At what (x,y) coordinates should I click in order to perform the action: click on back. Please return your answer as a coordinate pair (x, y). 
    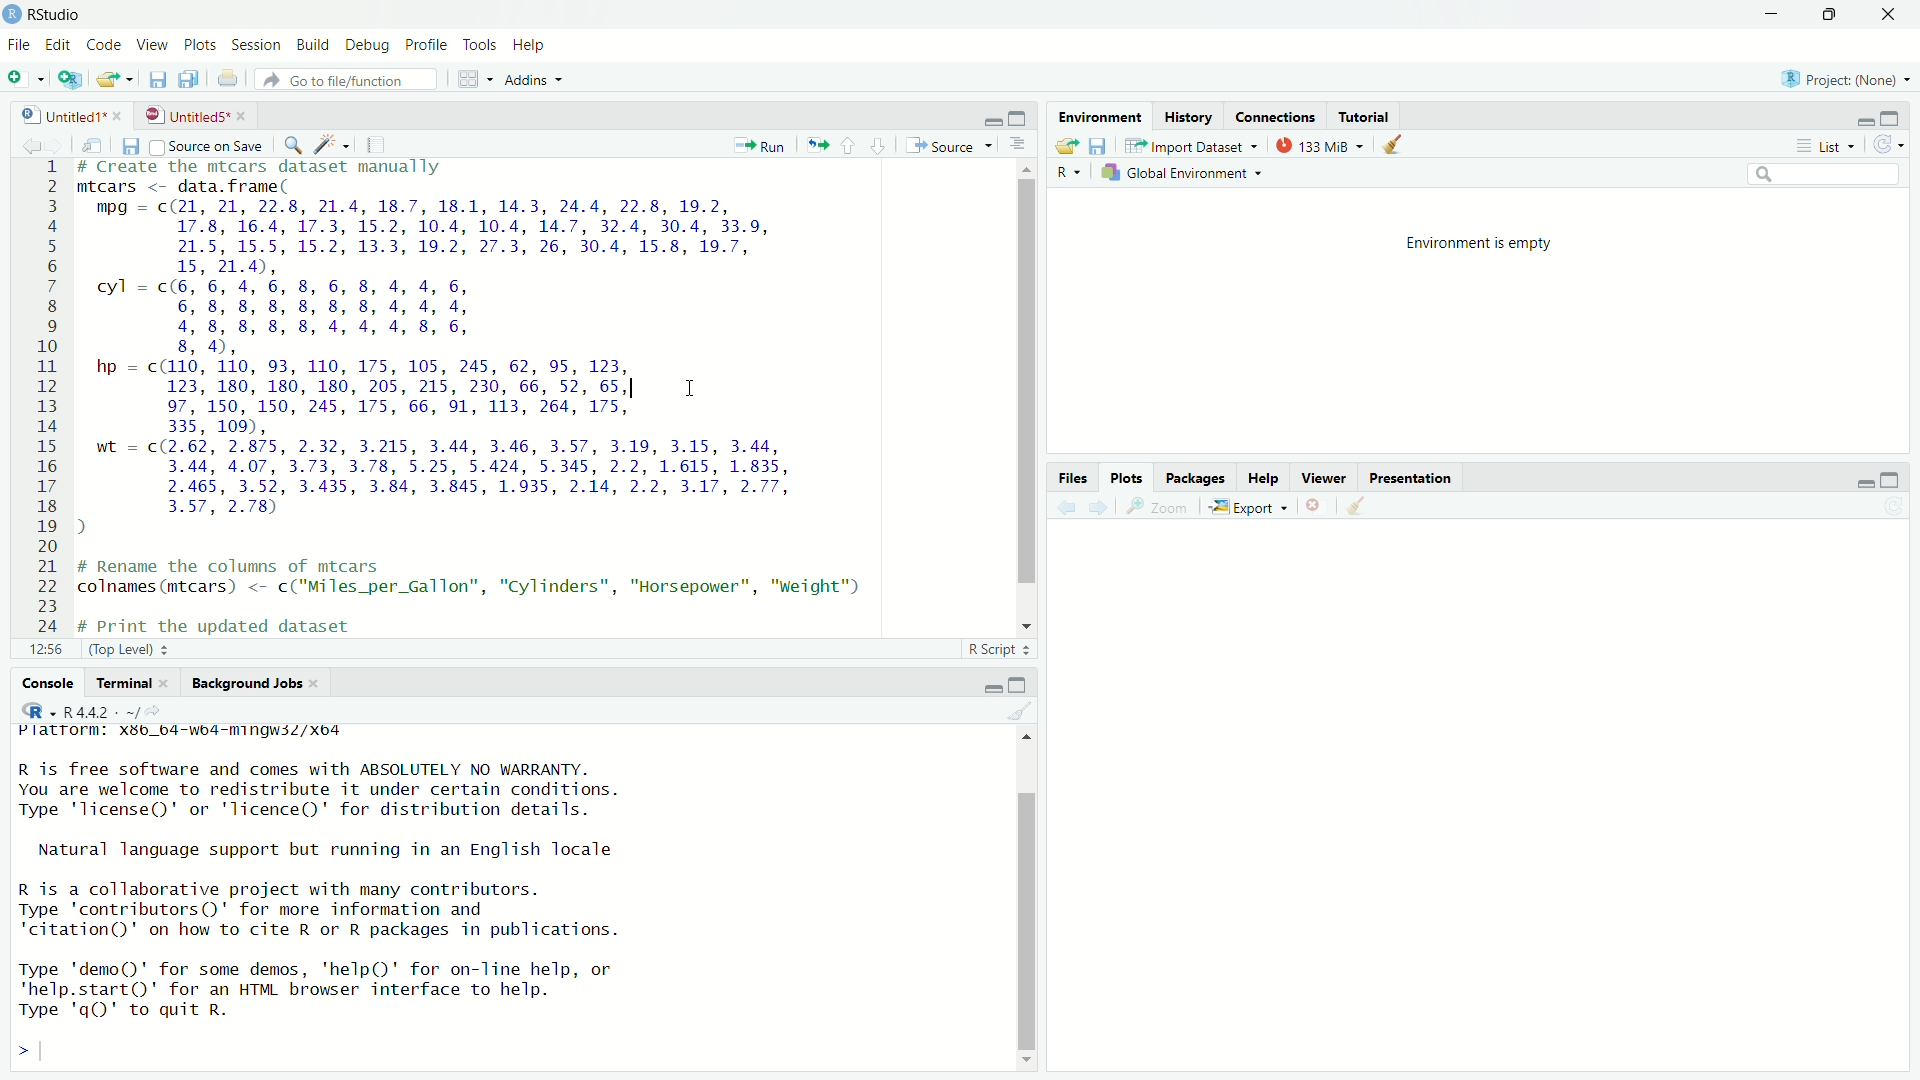
    Looking at the image, I should click on (22, 143).